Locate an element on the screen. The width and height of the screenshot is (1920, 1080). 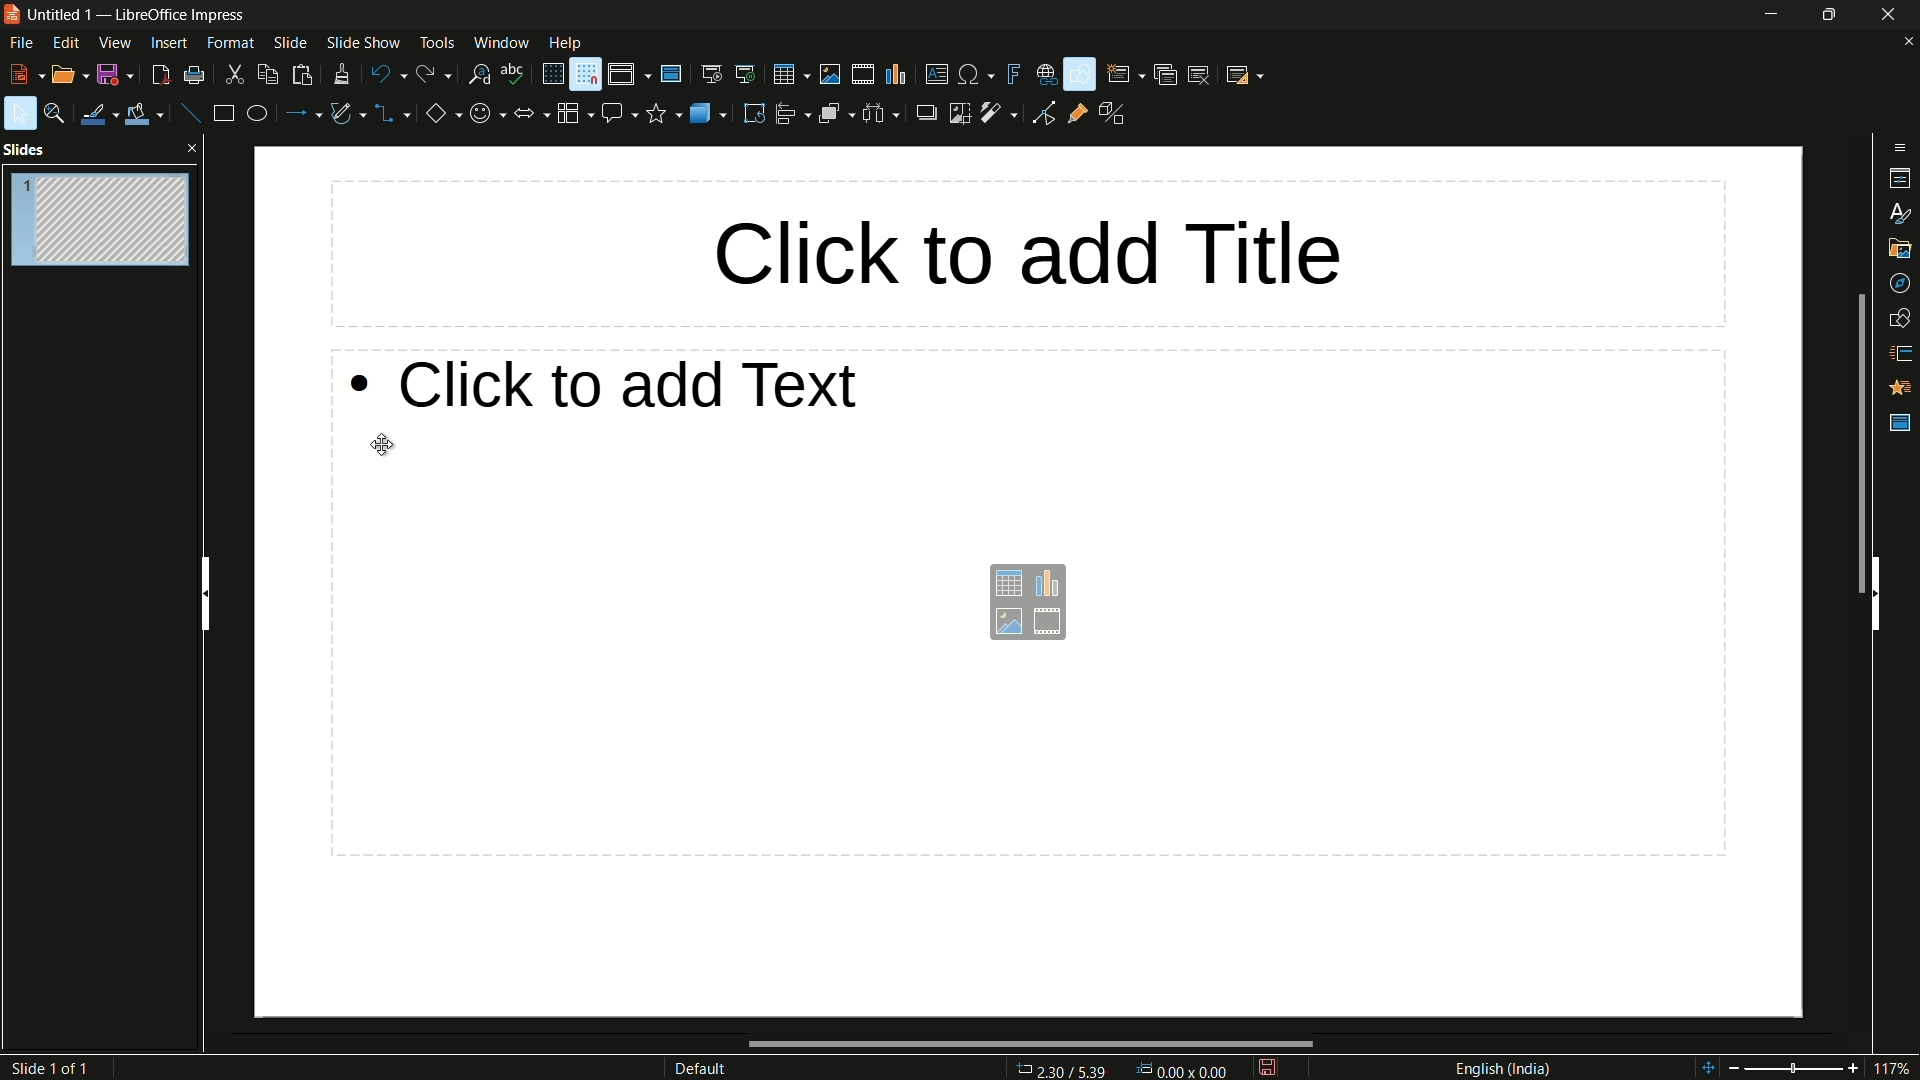
close app is located at coordinates (1892, 13).